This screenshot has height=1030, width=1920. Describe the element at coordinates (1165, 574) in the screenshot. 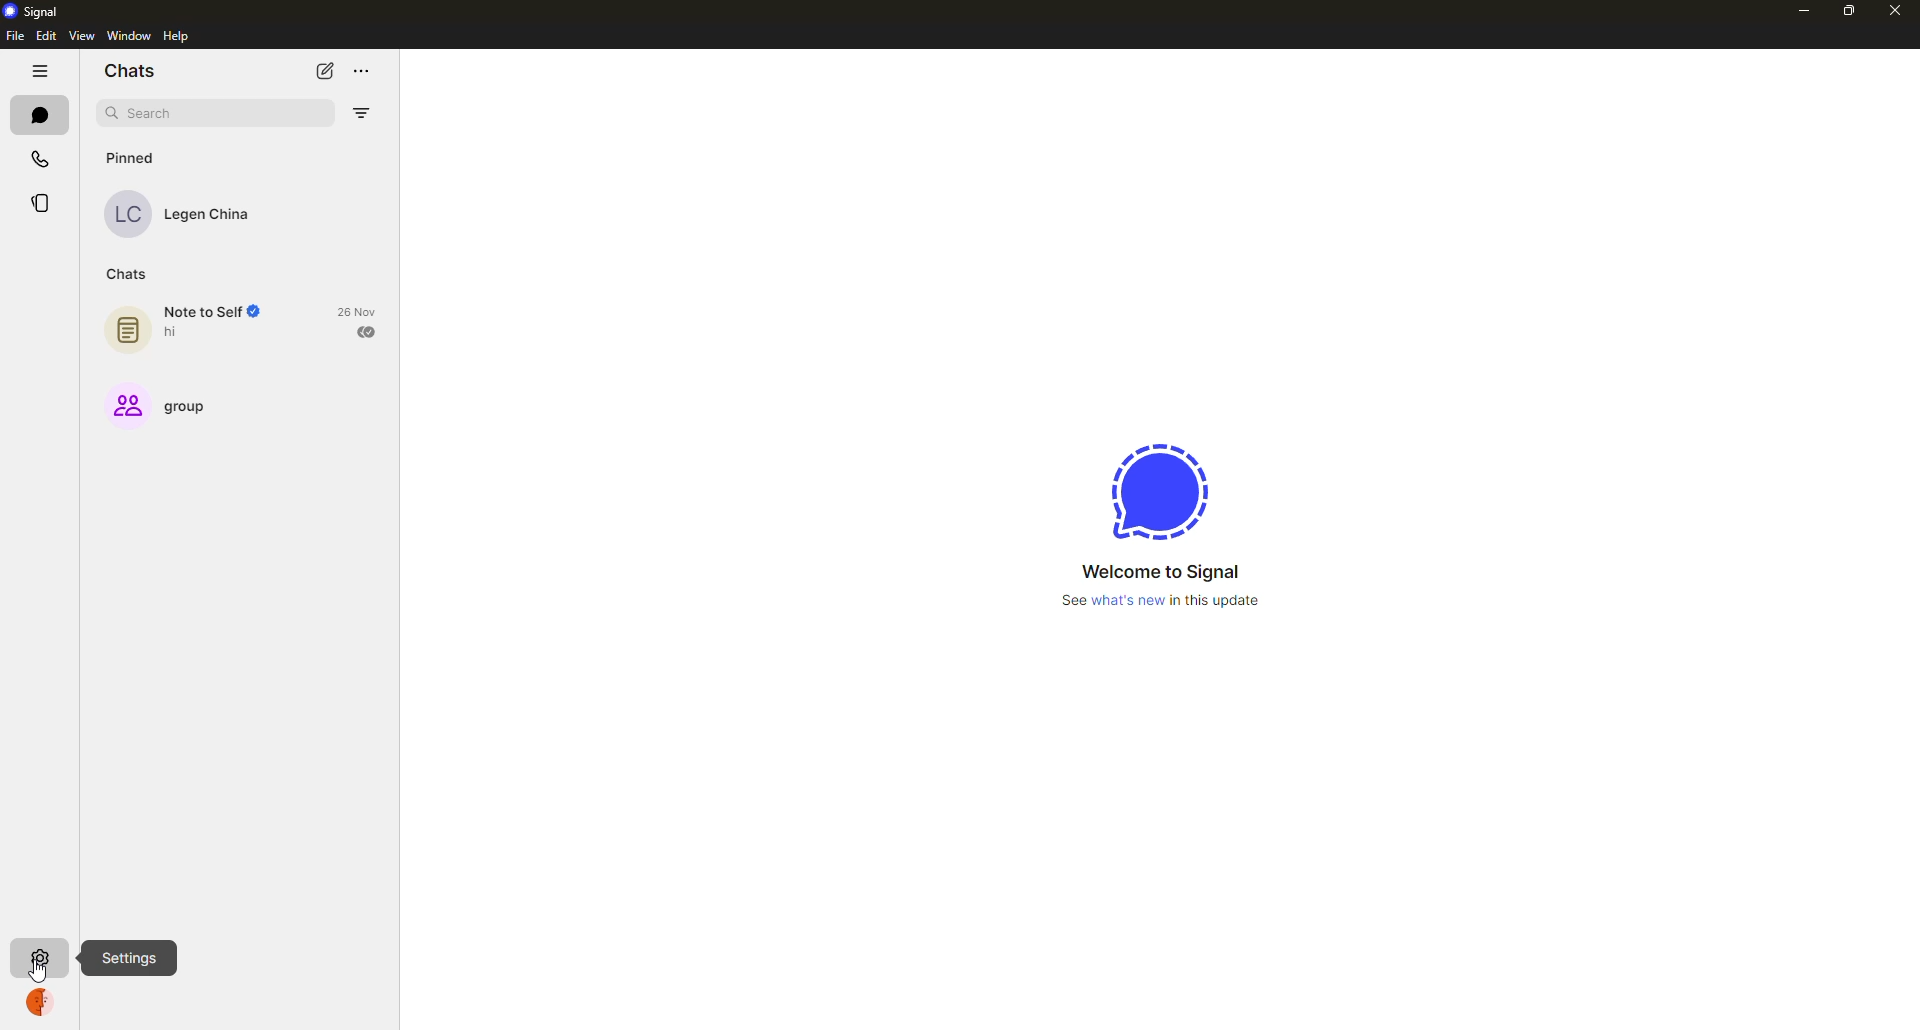

I see `welcome` at that location.